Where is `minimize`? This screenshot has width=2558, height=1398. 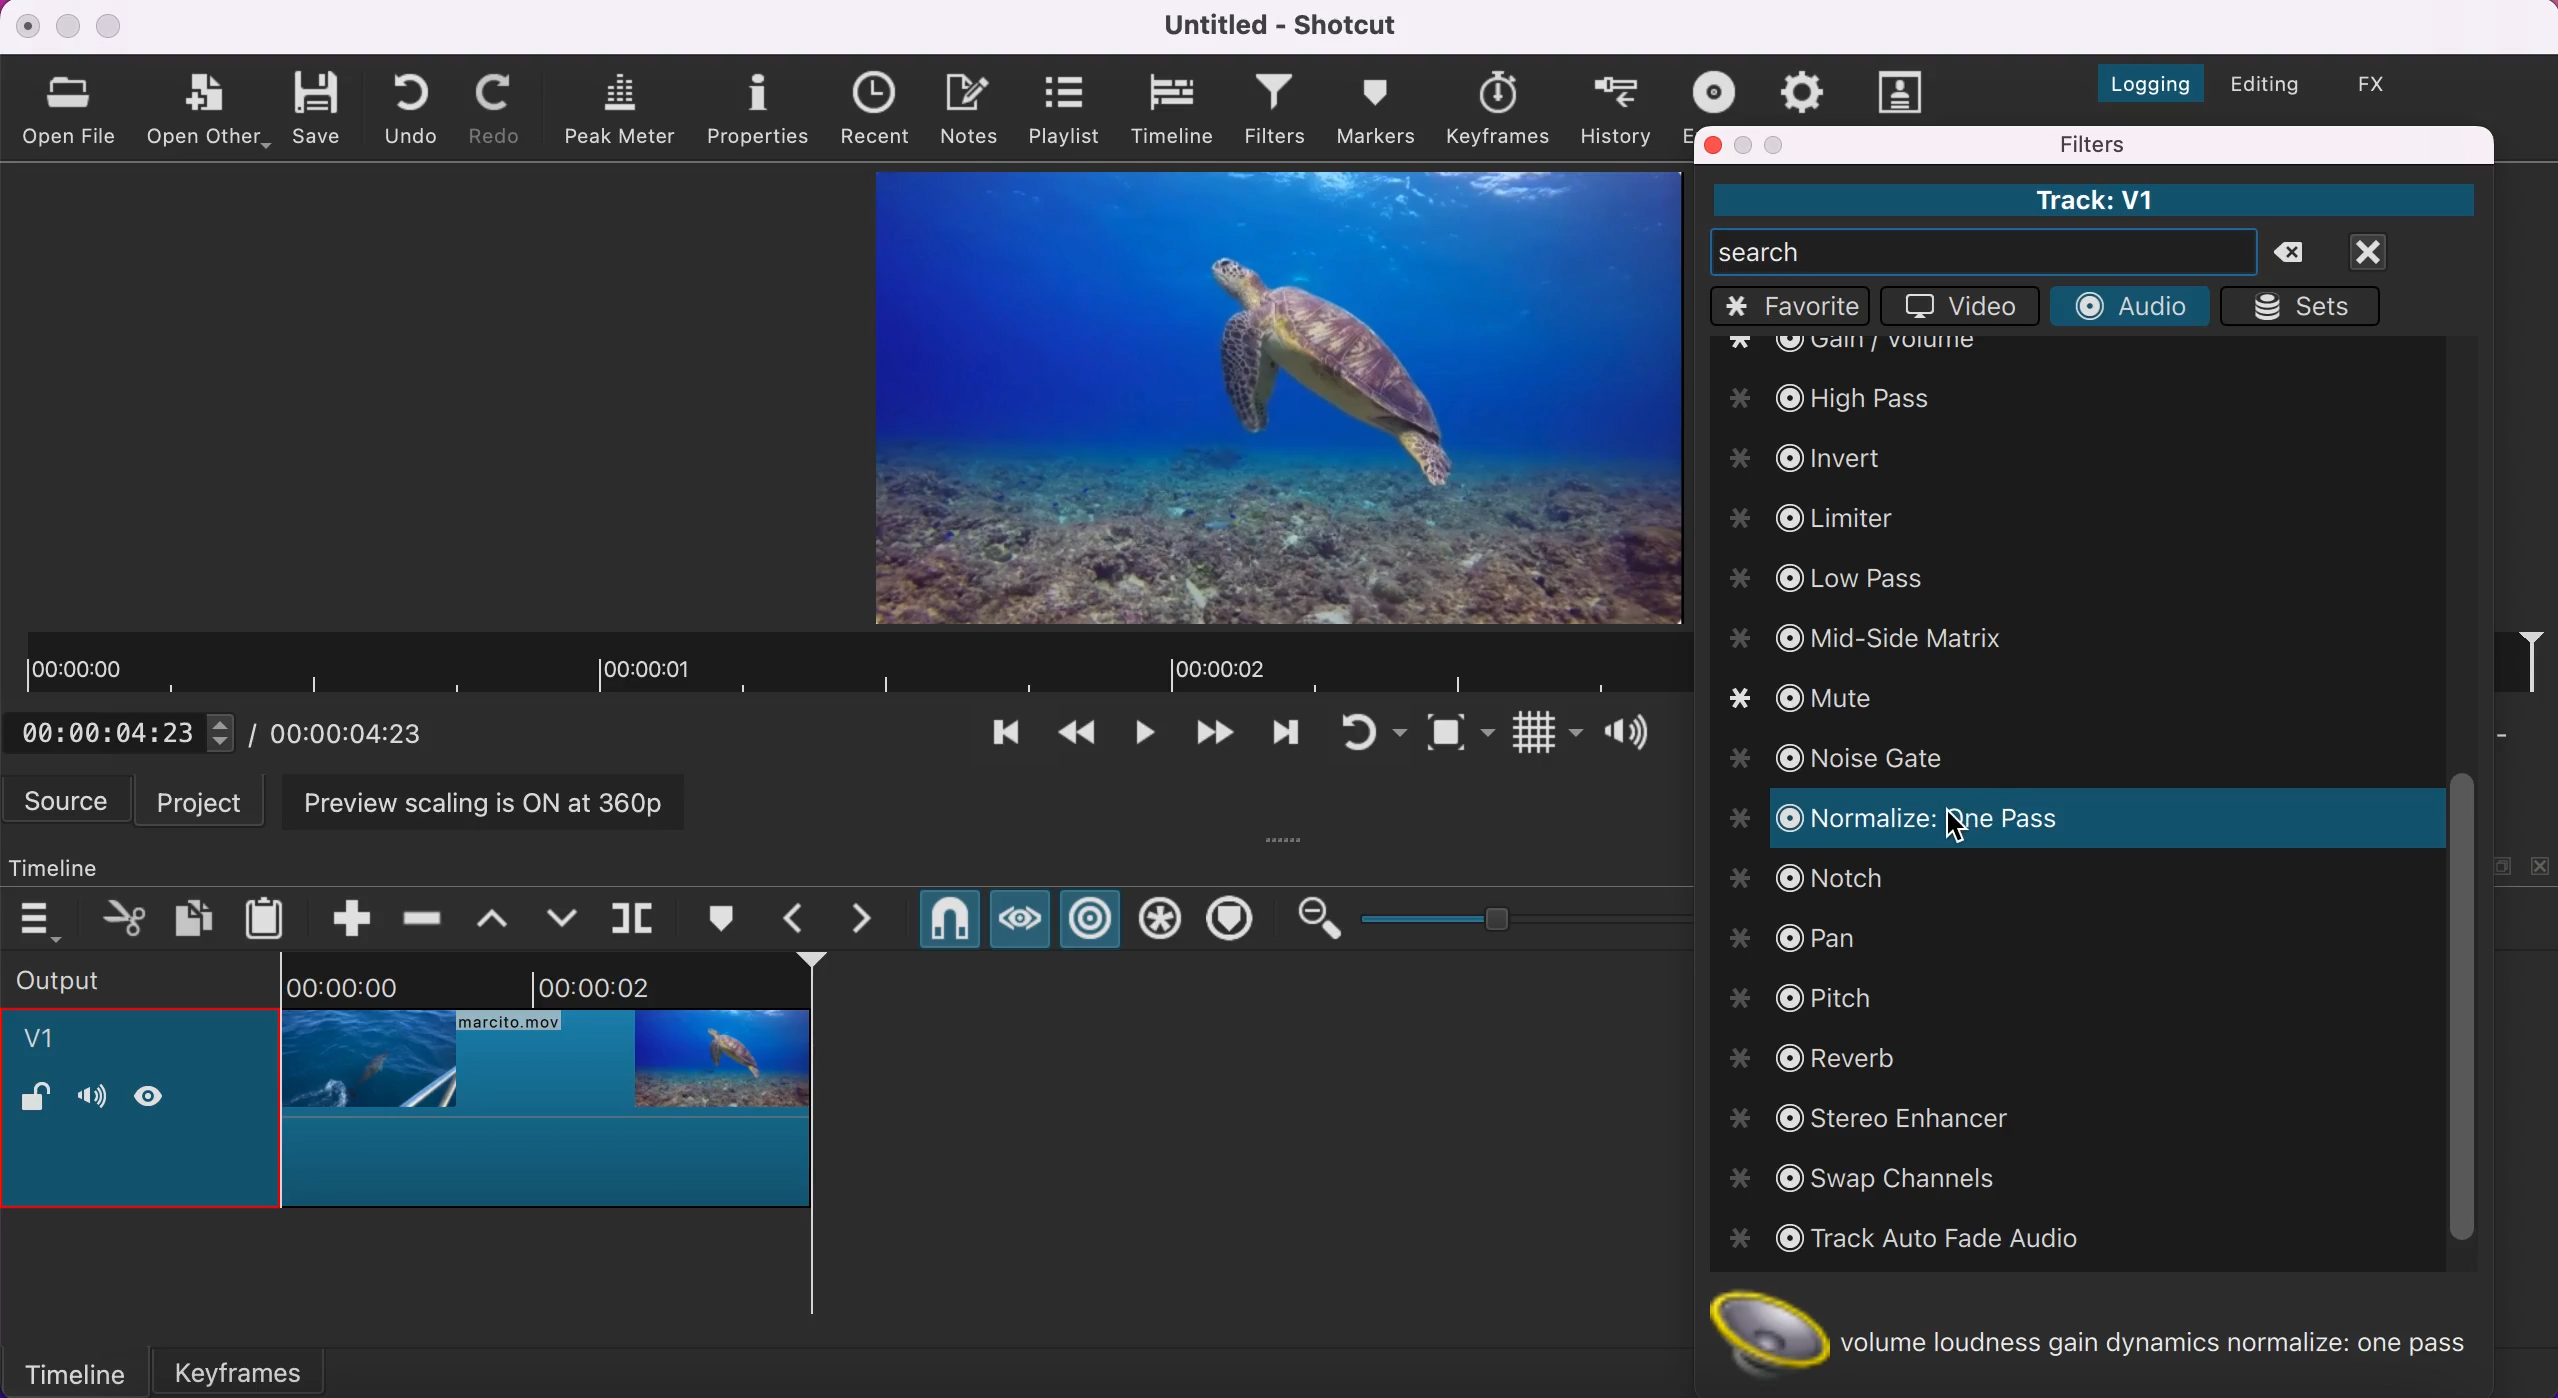 minimize is located at coordinates (1746, 145).